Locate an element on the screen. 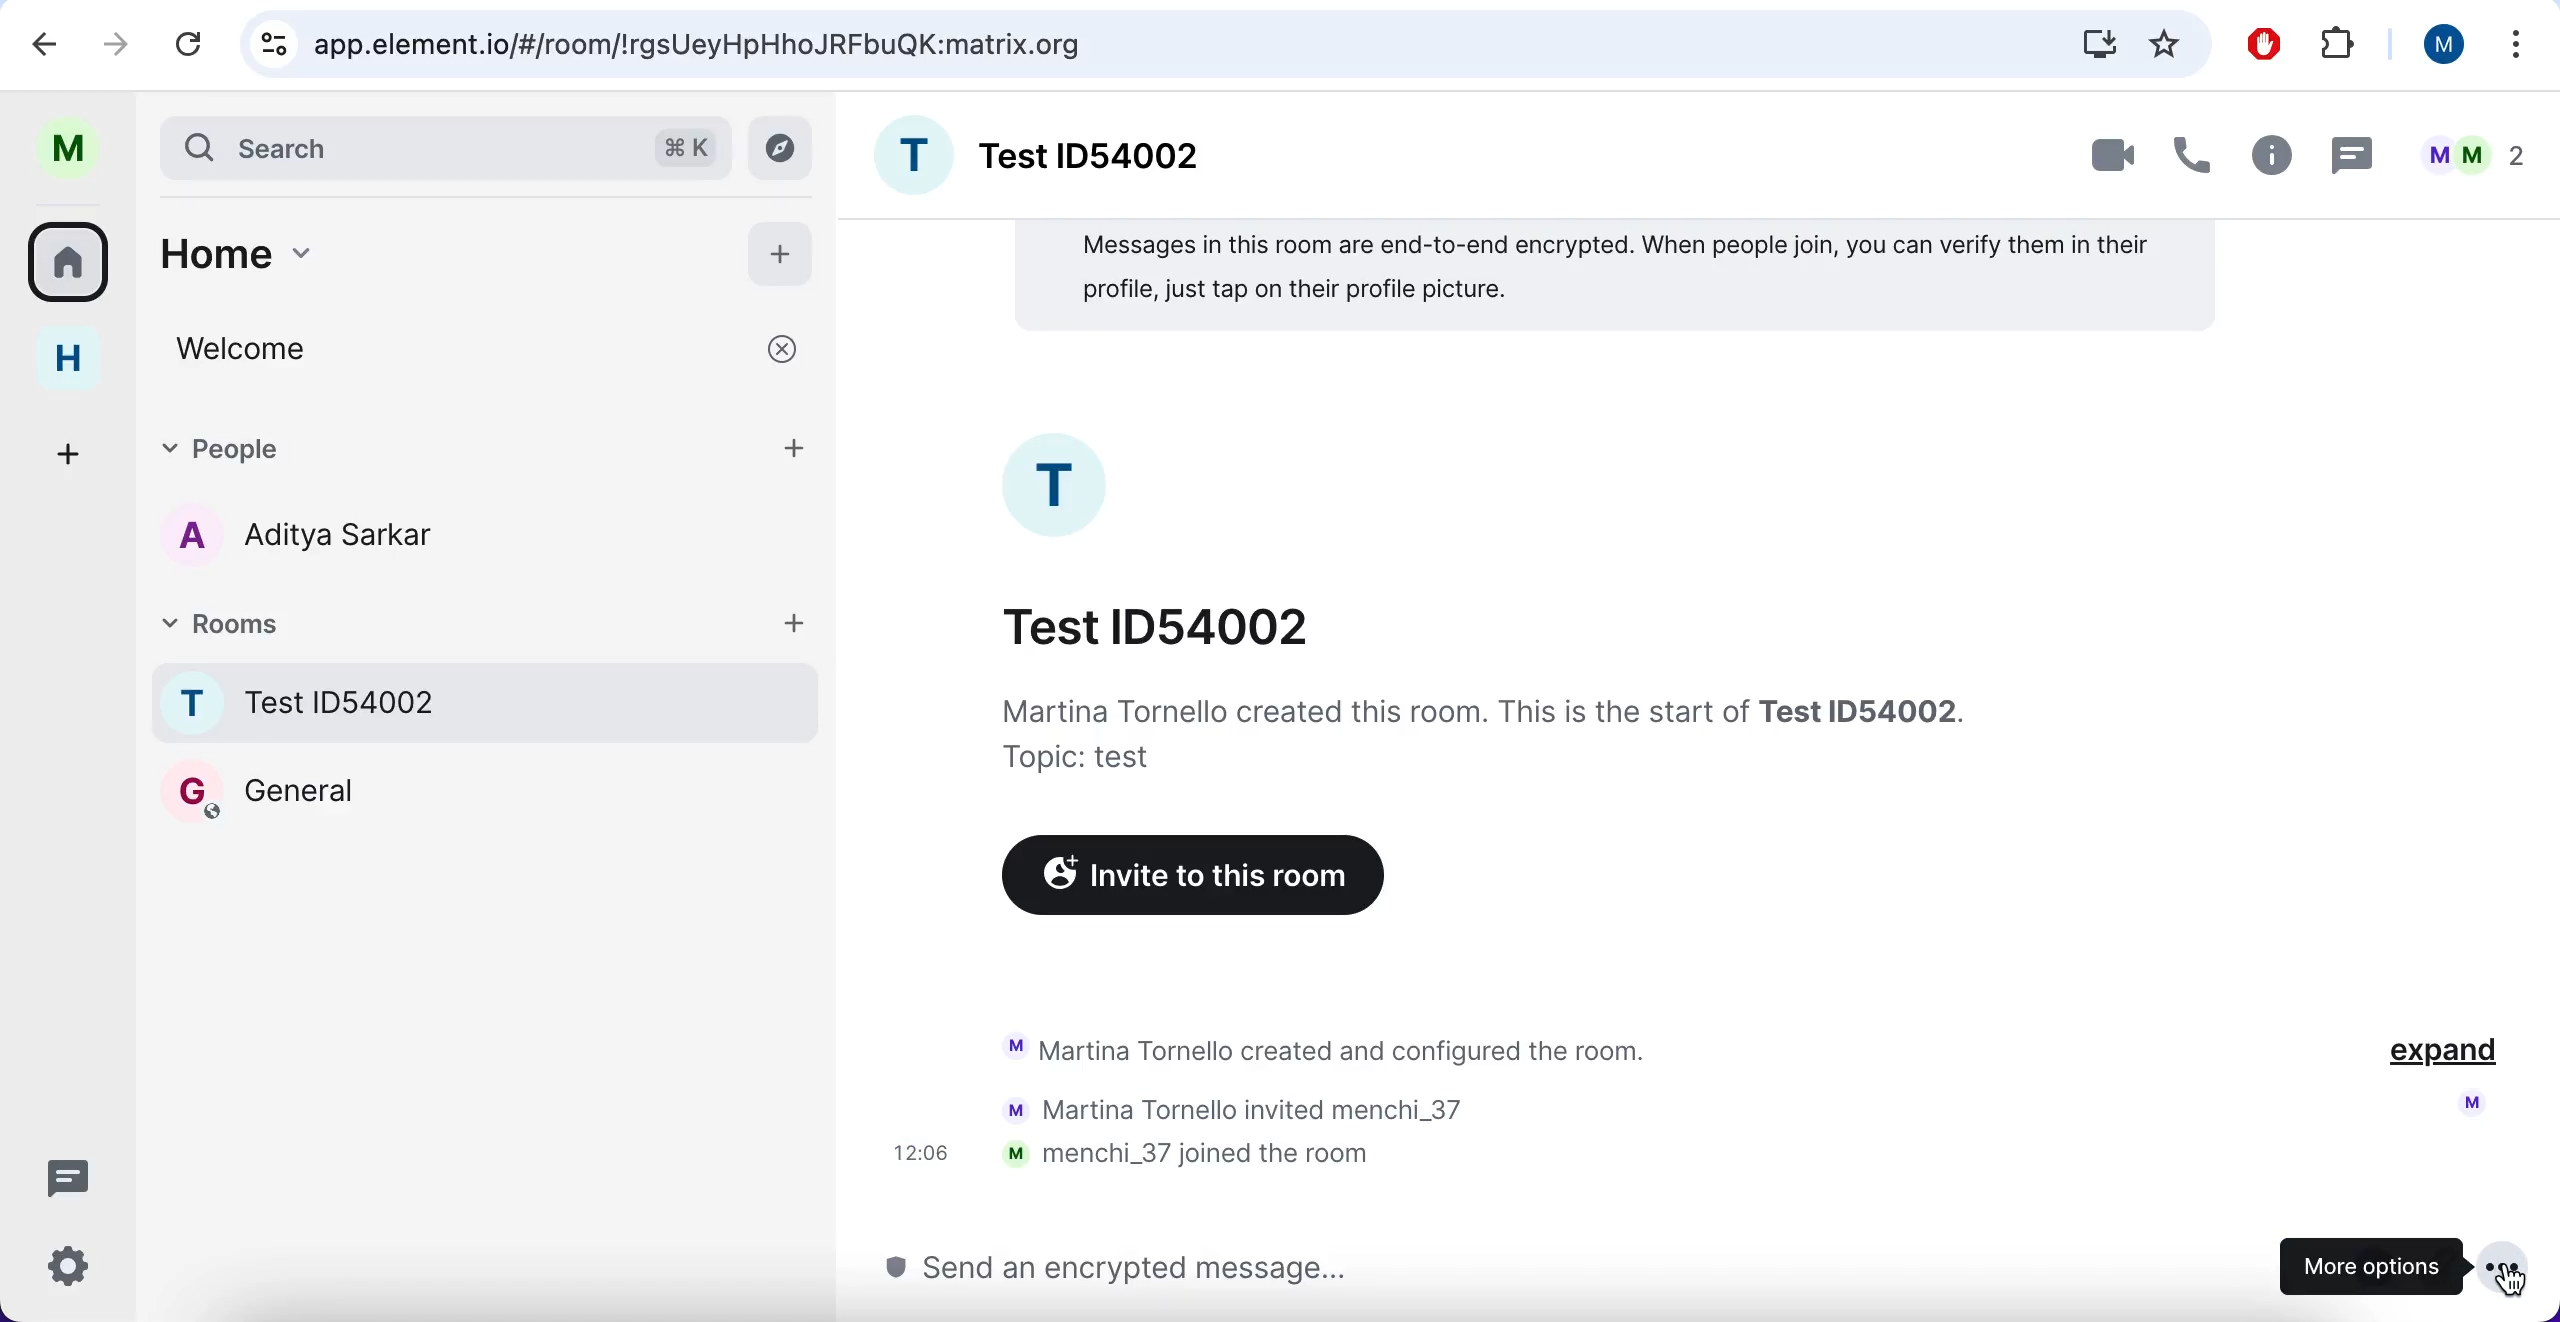  favorites is located at coordinates (2166, 43).